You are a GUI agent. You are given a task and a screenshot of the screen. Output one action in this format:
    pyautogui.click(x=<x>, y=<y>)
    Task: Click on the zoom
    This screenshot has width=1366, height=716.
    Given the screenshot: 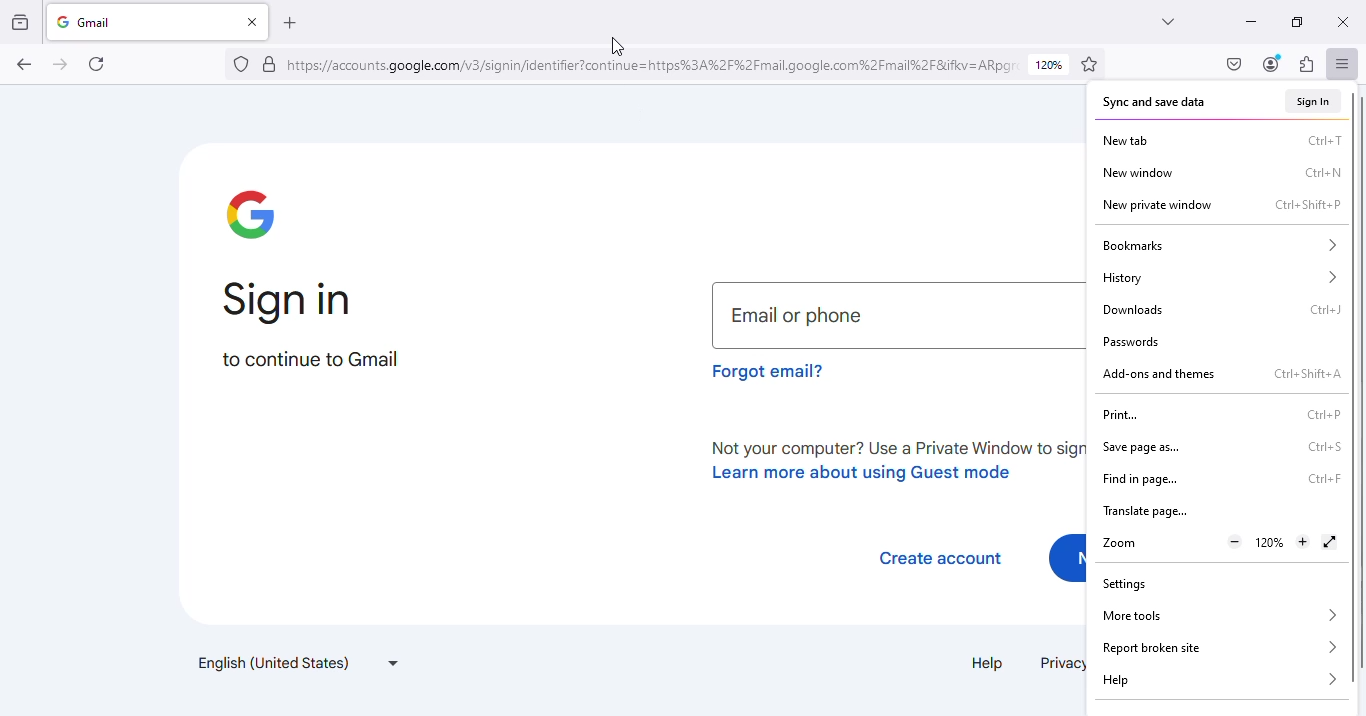 What is the action you would take?
    pyautogui.click(x=1119, y=542)
    